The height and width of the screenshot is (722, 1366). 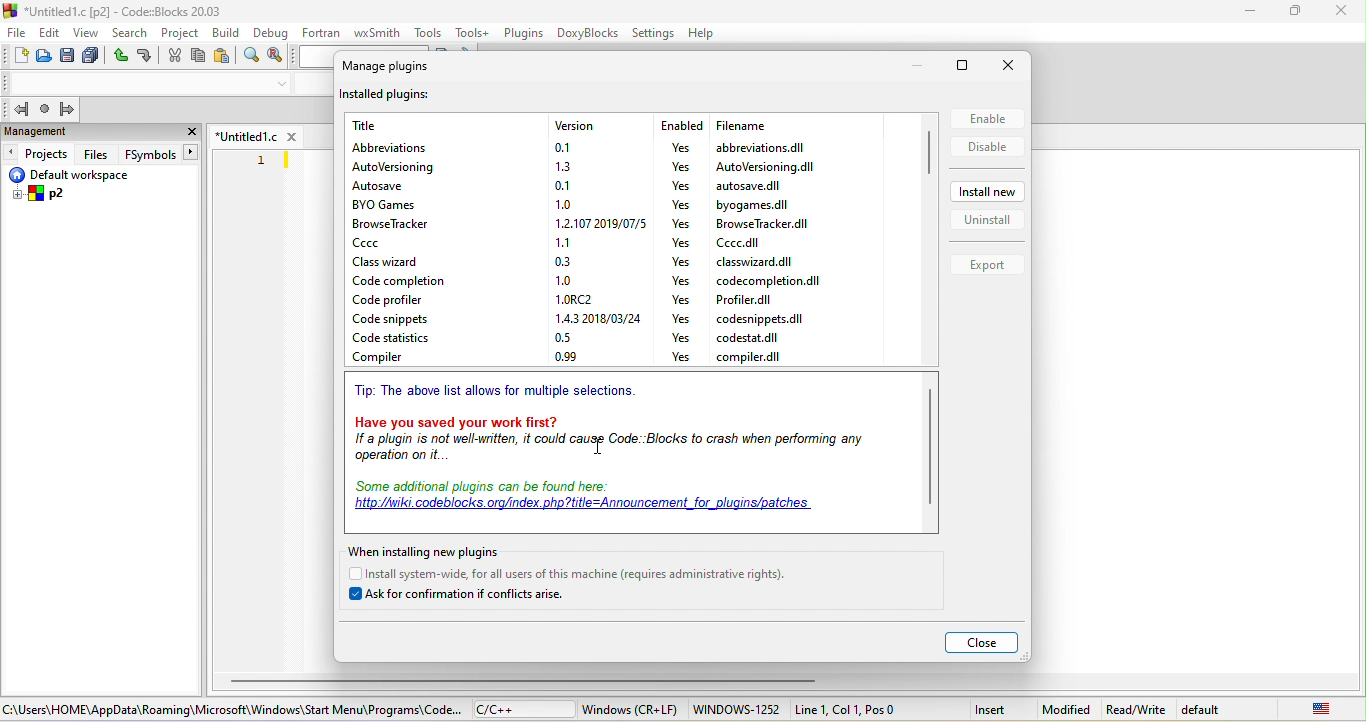 What do you see at coordinates (67, 109) in the screenshot?
I see `jump forward` at bounding box center [67, 109].